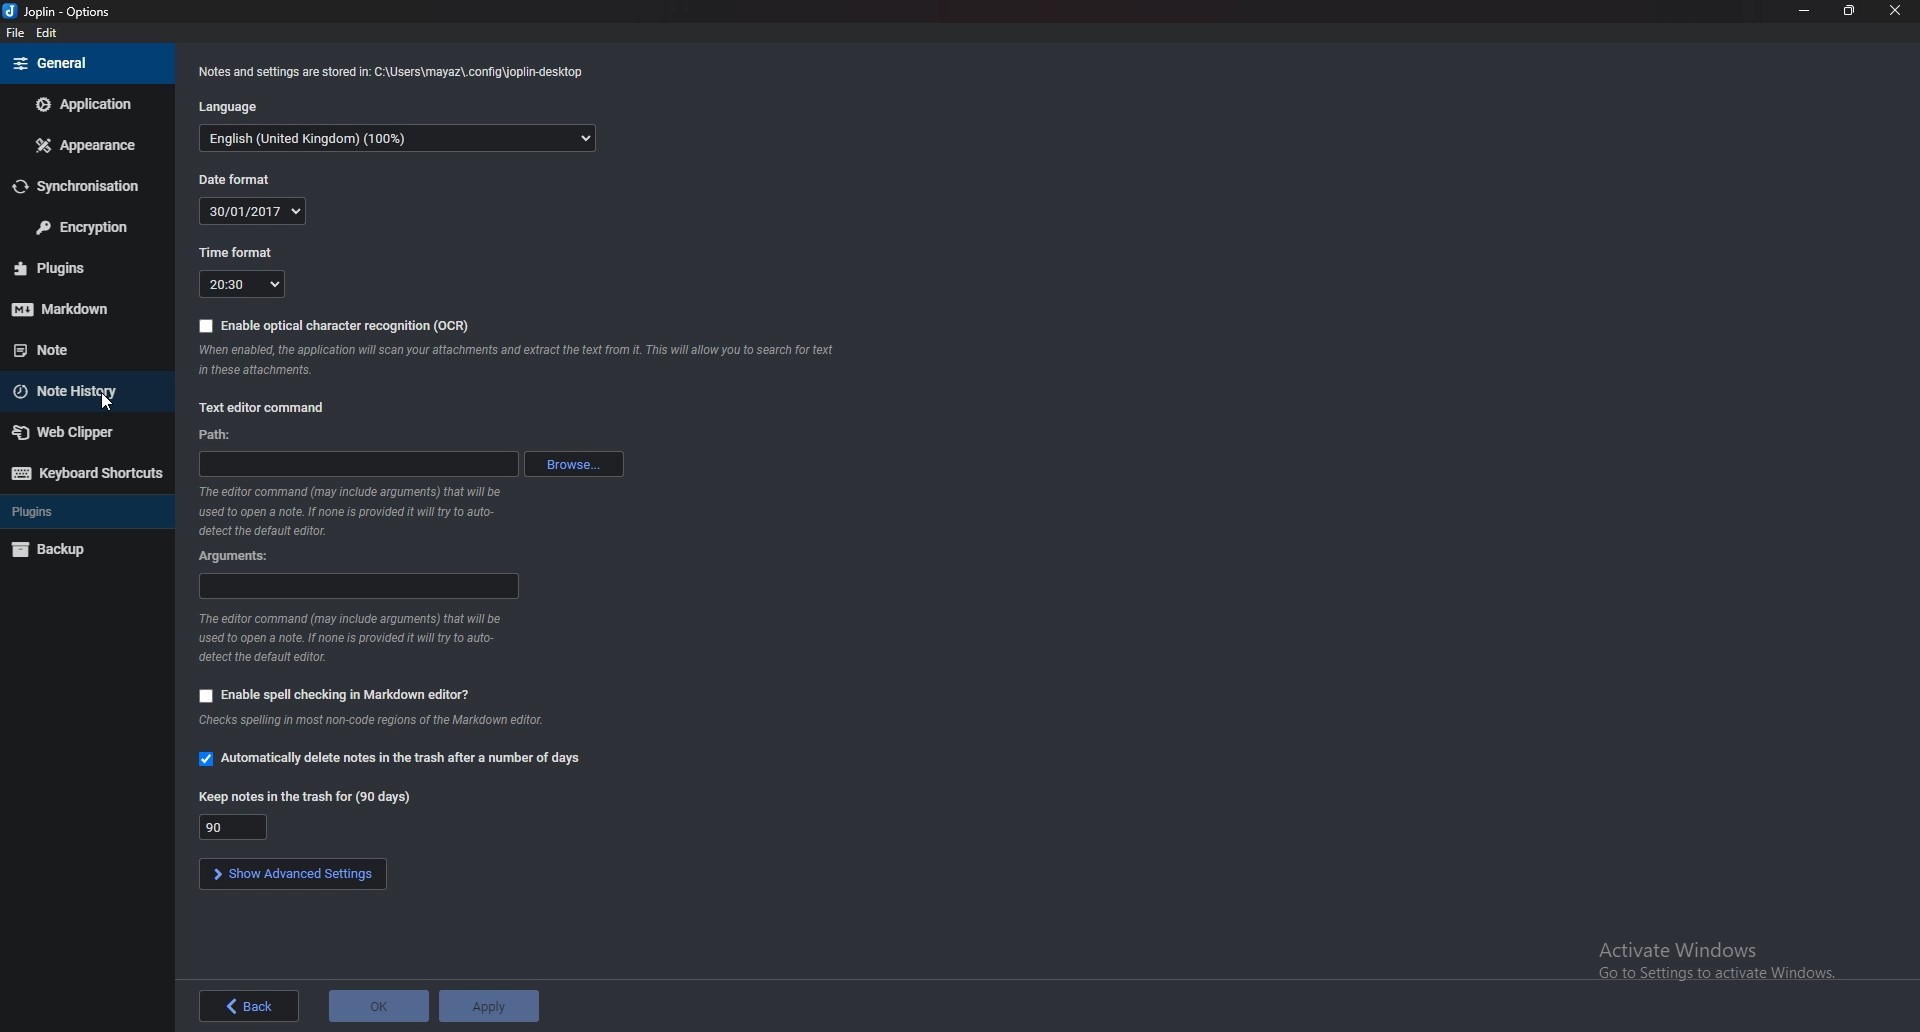 Image resolution: width=1920 pixels, height=1032 pixels. I want to click on Note history, so click(88, 390).